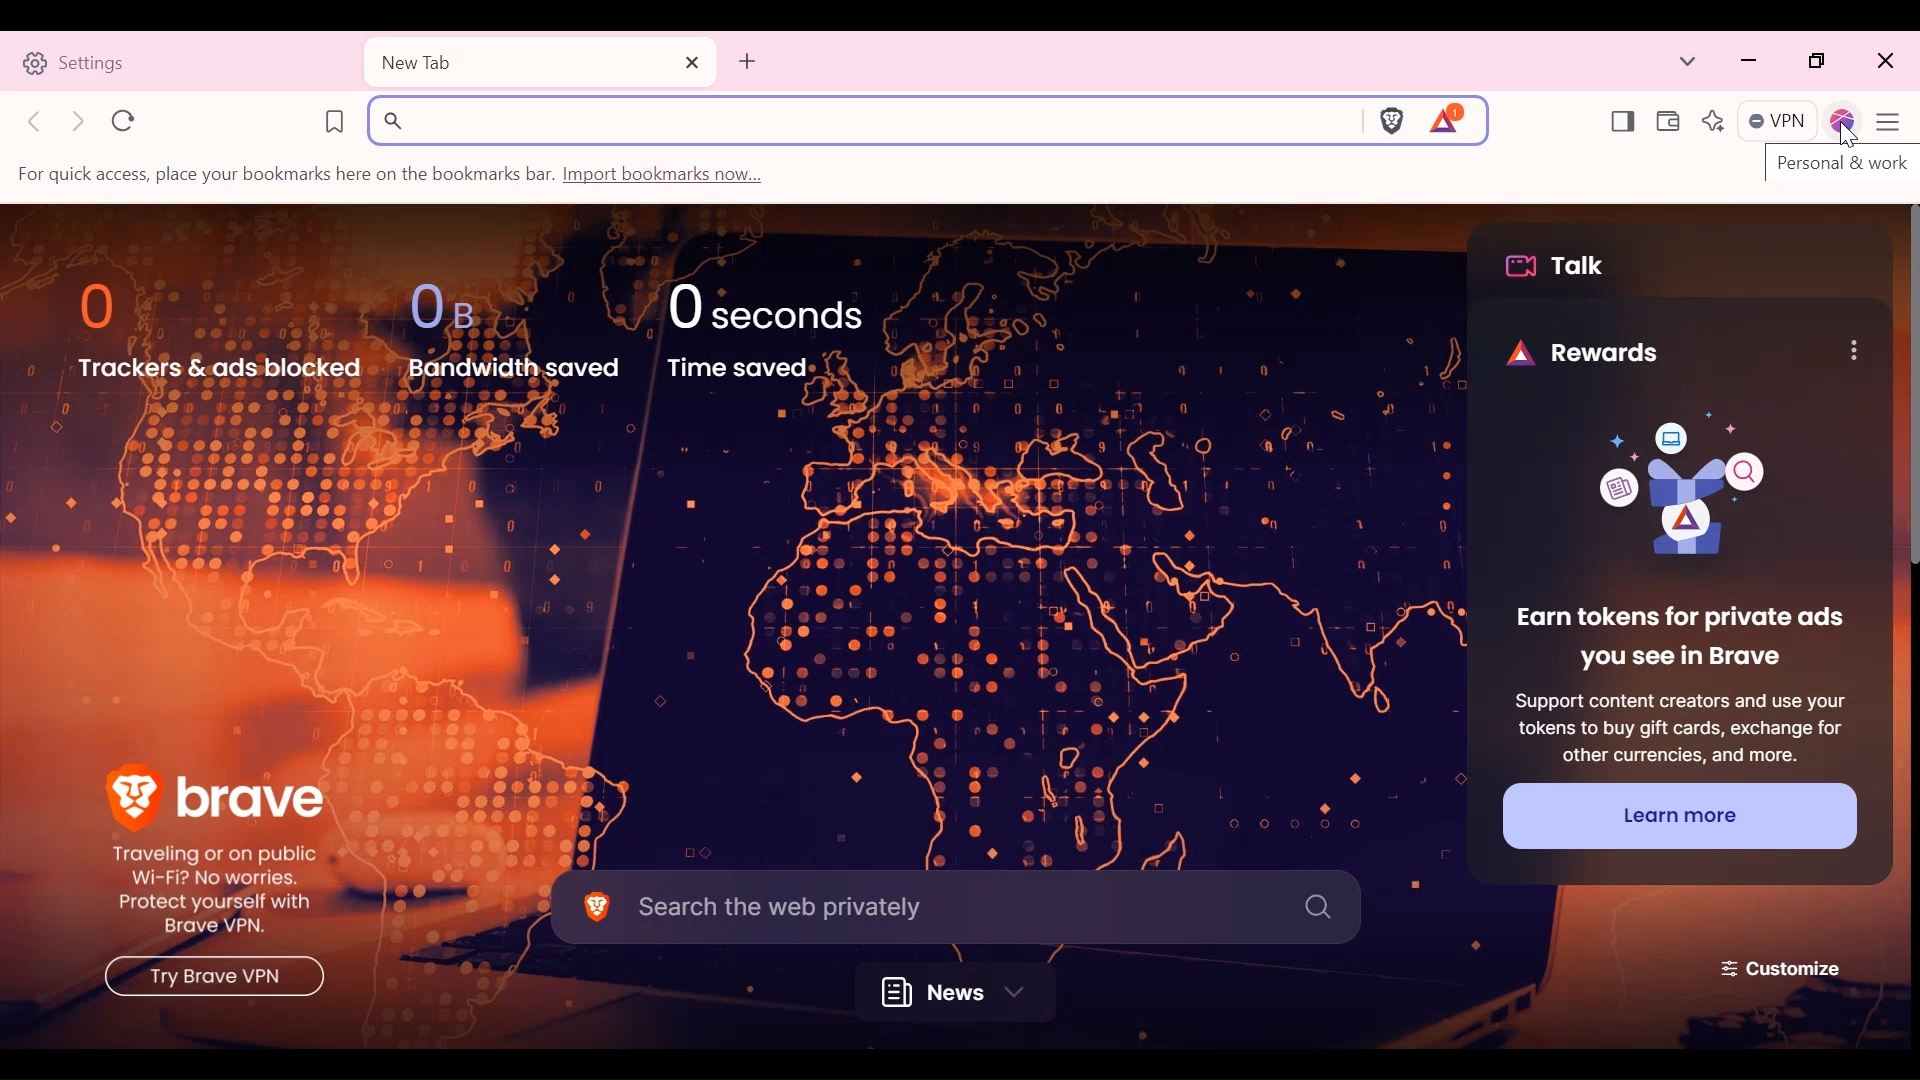 This screenshot has height=1080, width=1920. What do you see at coordinates (1622, 123) in the screenshot?
I see `Show/Hide Sidebar` at bounding box center [1622, 123].